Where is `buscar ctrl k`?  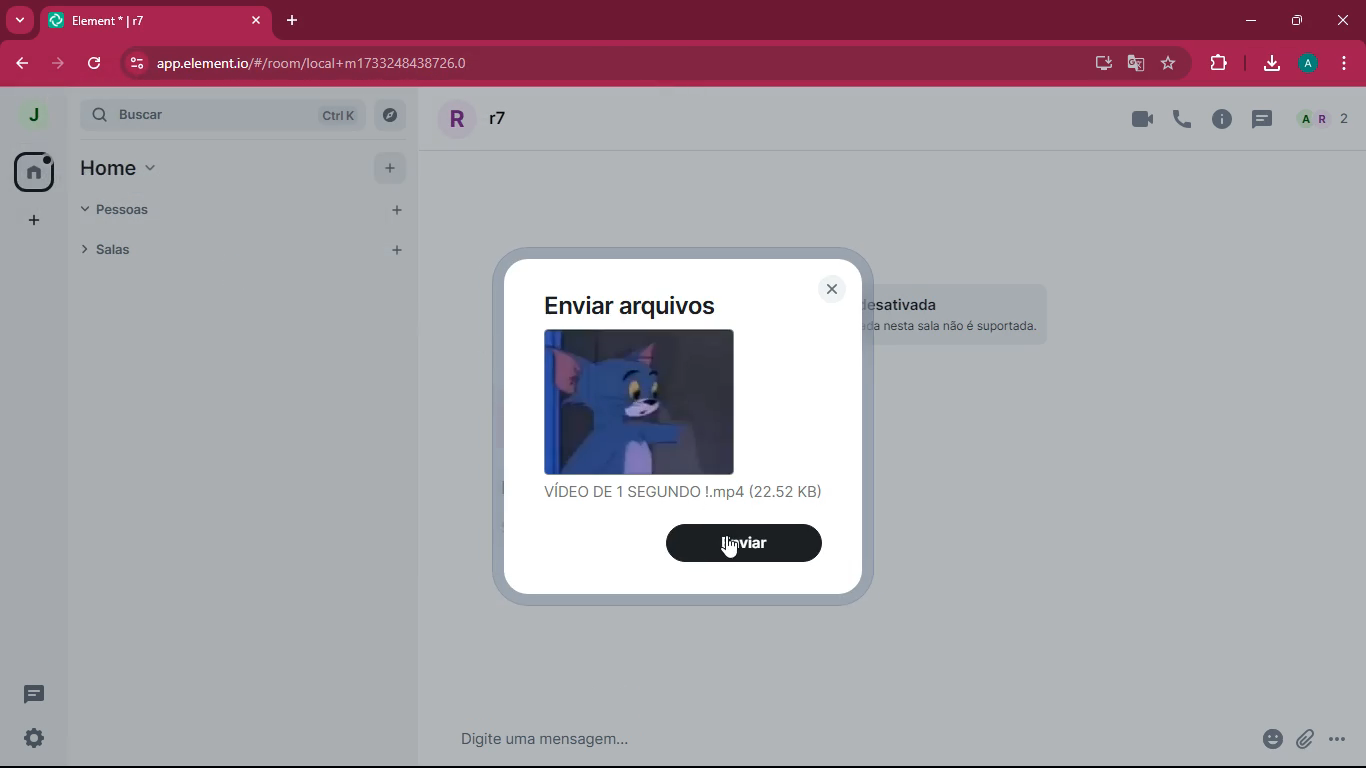 buscar ctrl k is located at coordinates (242, 115).